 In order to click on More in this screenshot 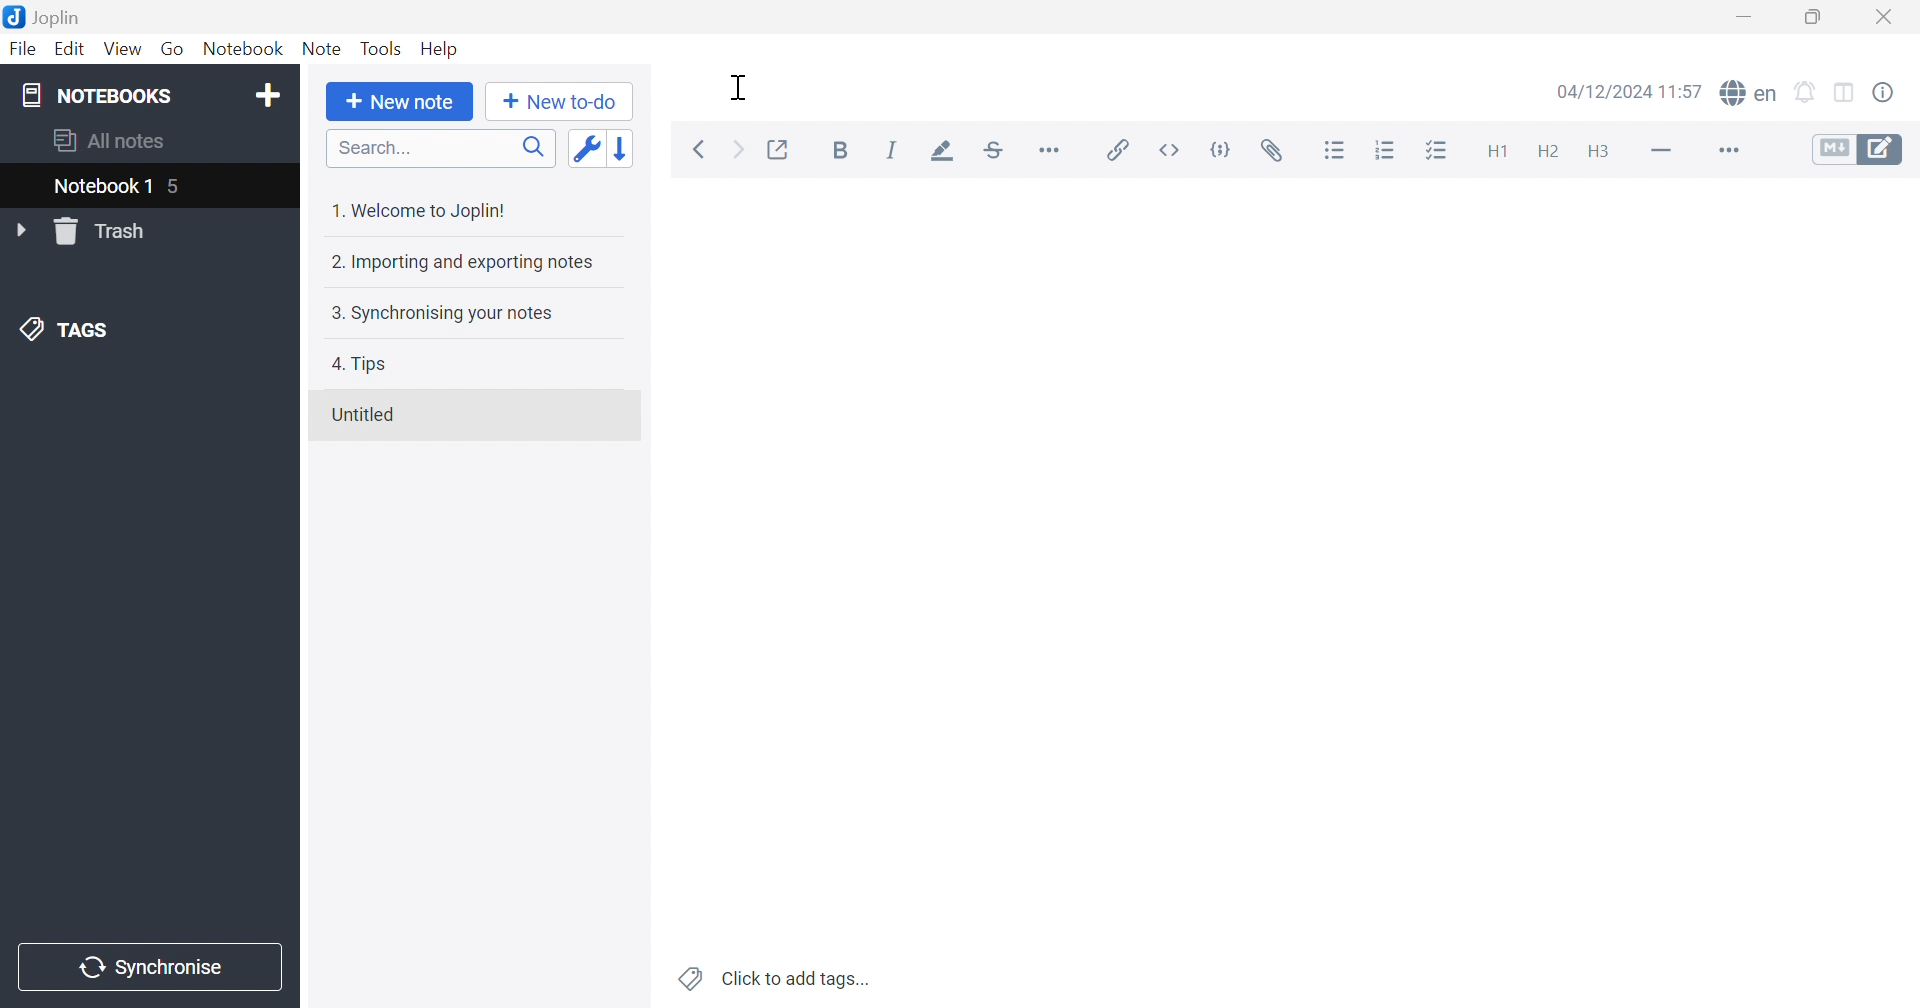, I will do `click(1732, 150)`.